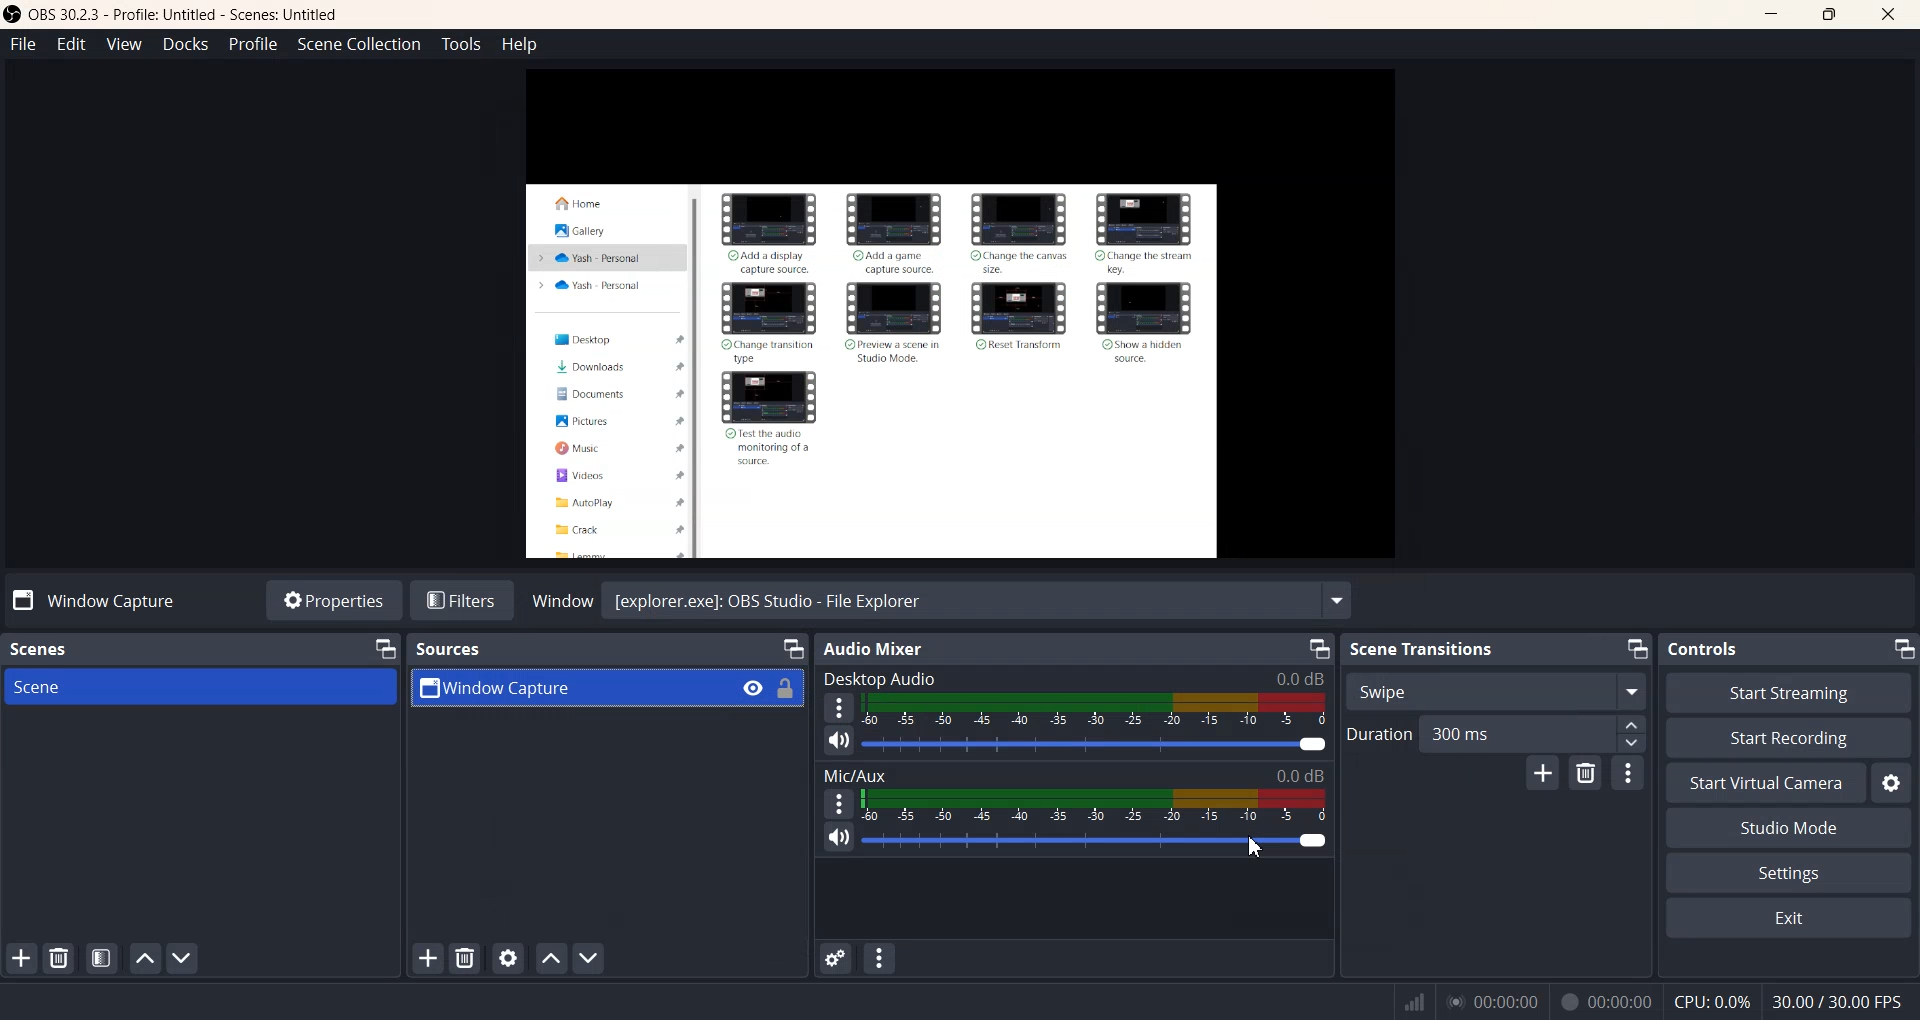  Describe the element at coordinates (1889, 783) in the screenshot. I see `Settings` at that location.